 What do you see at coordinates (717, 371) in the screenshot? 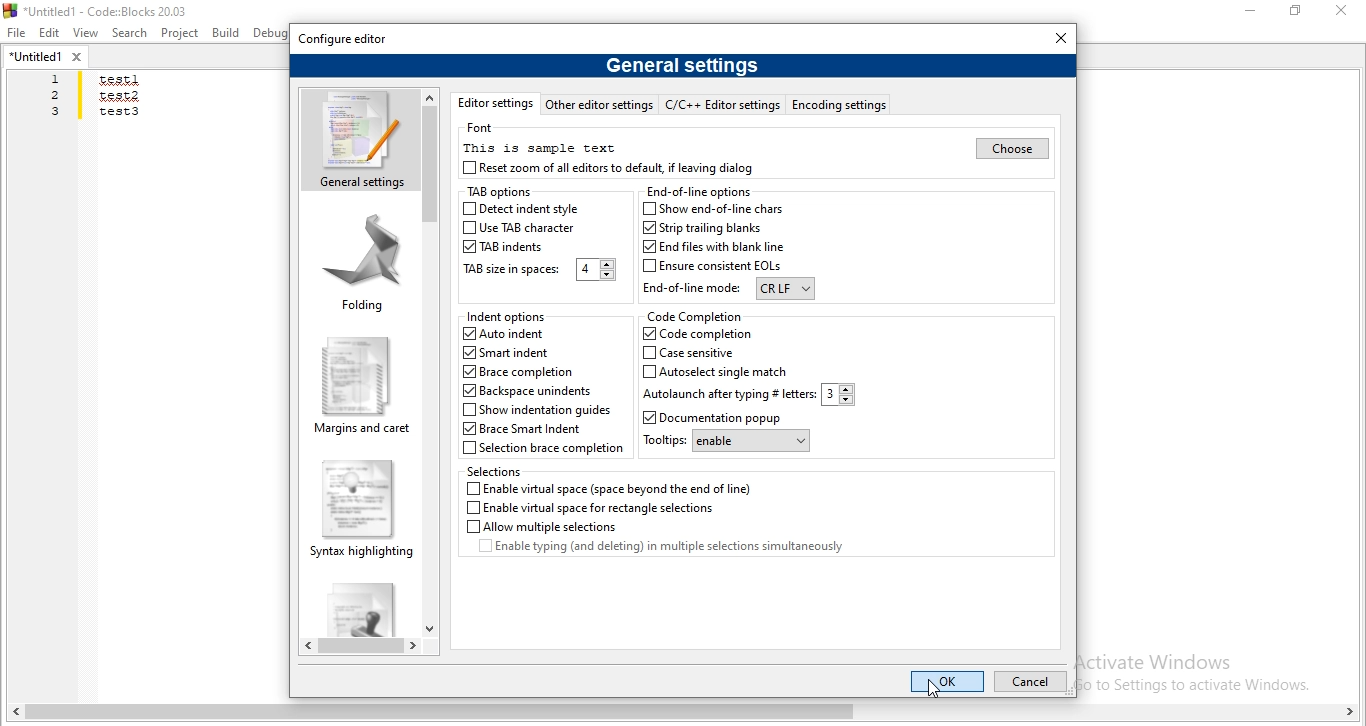
I see `Autoselect single match` at bounding box center [717, 371].